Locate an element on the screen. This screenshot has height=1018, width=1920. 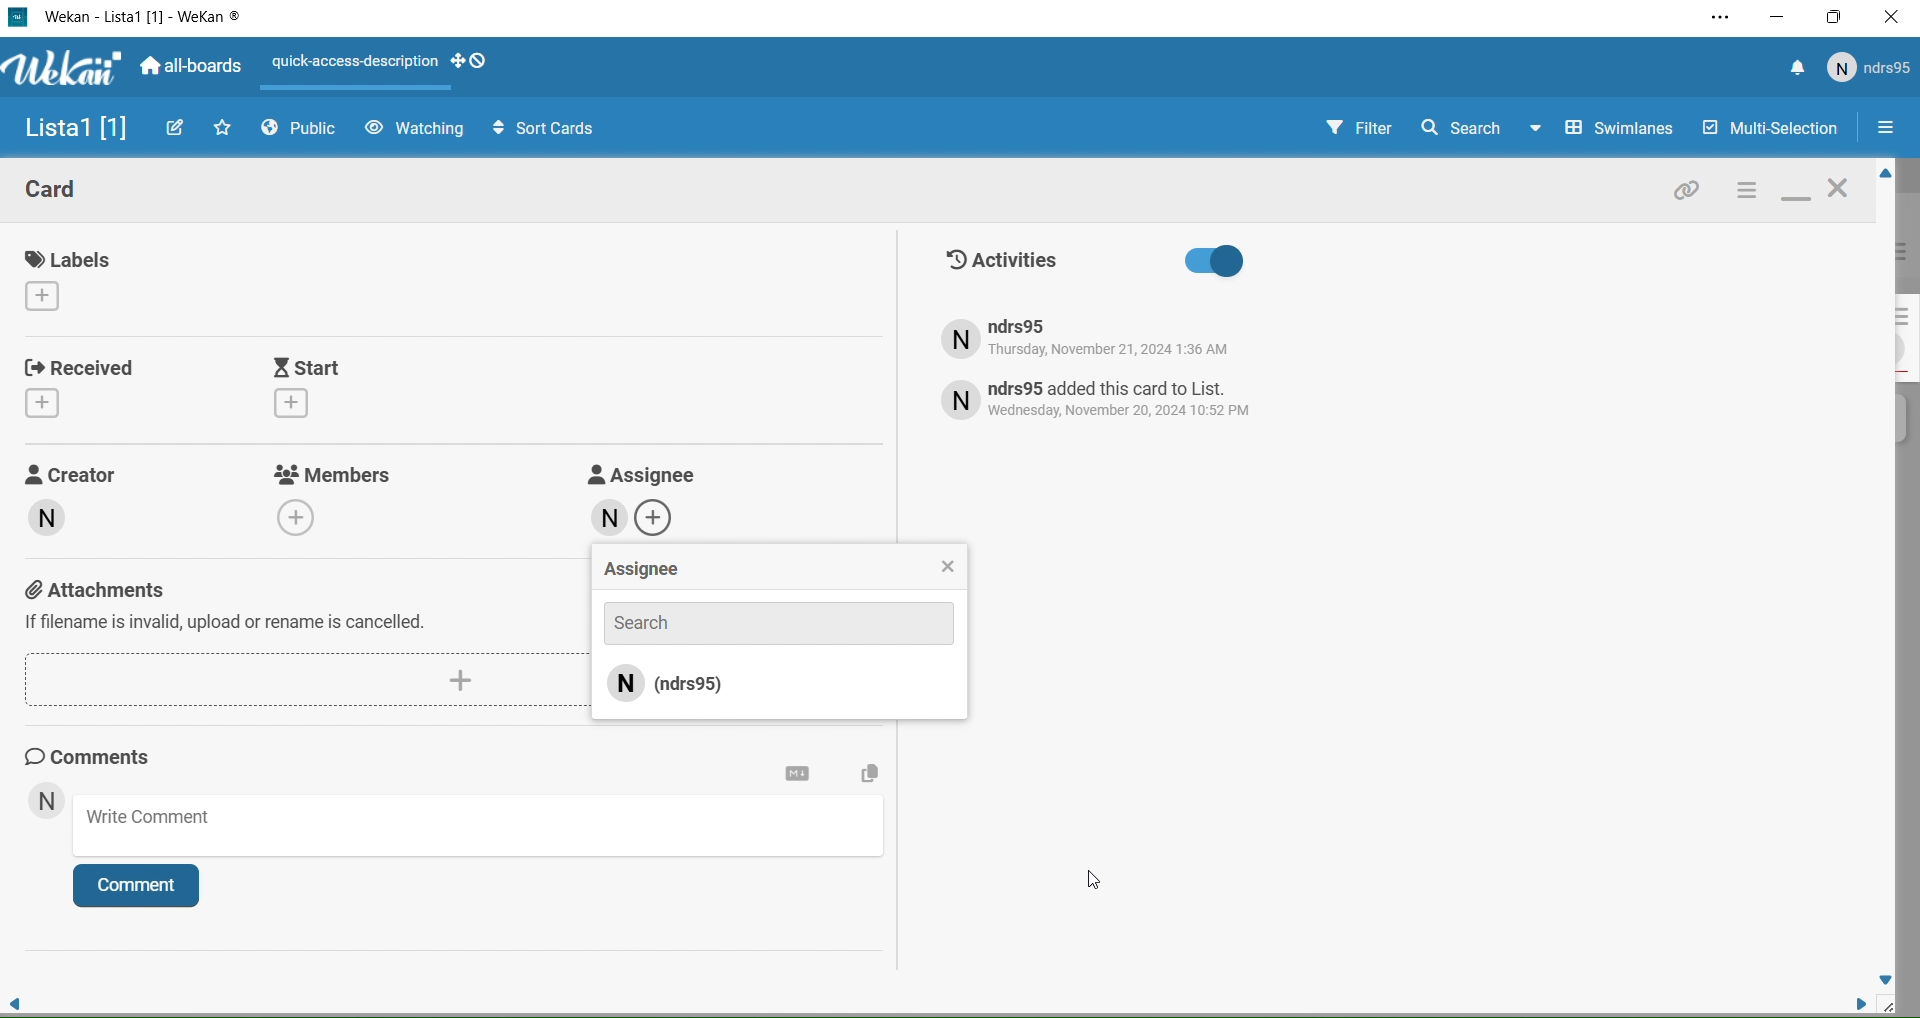
move up is located at coordinates (1882, 175).